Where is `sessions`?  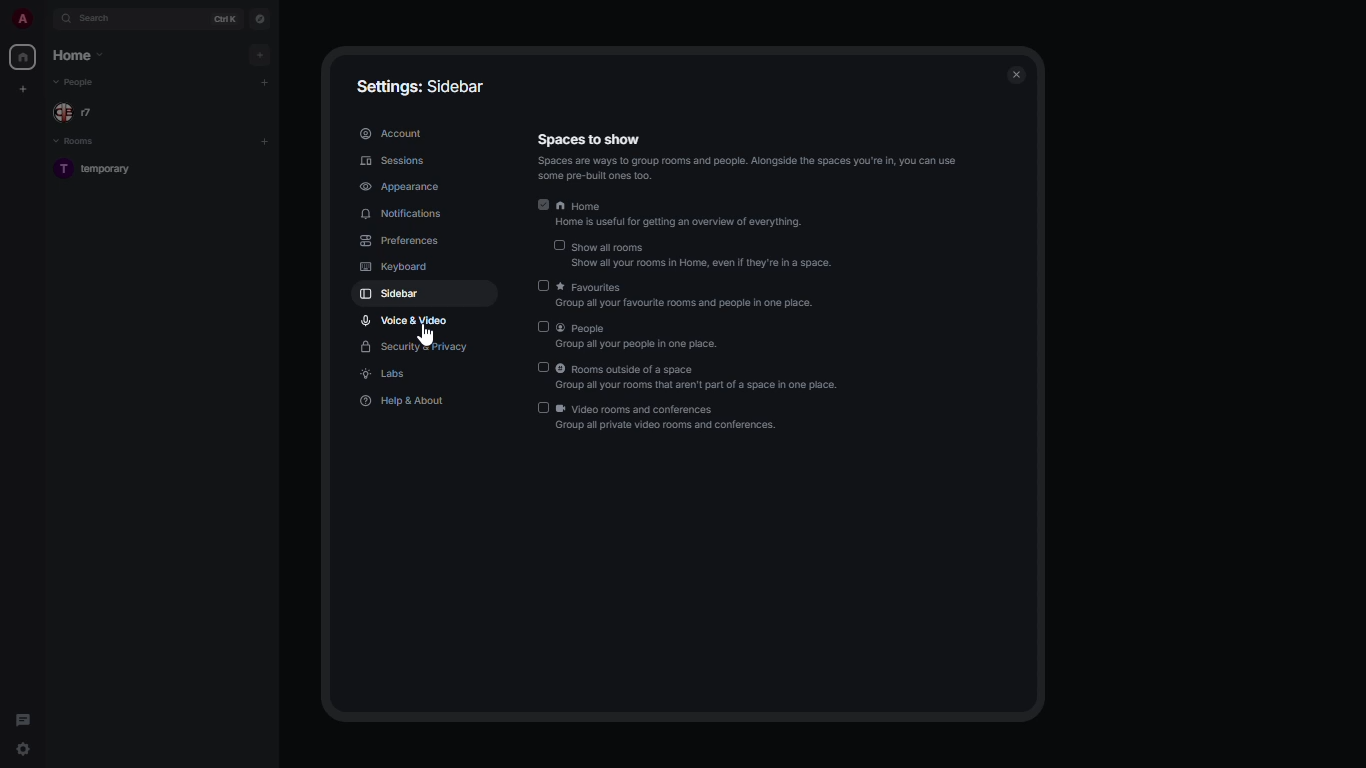 sessions is located at coordinates (398, 162).